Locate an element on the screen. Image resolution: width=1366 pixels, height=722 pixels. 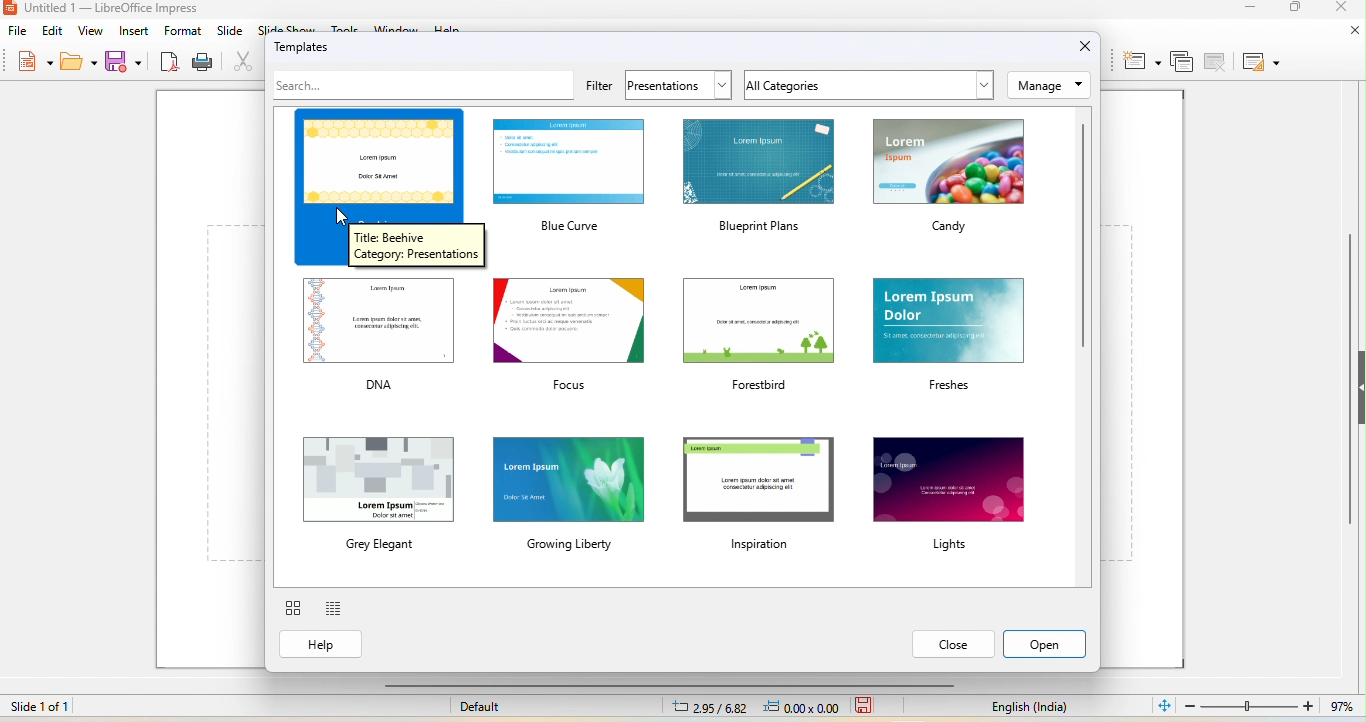
97% (zoom) is located at coordinates (1267, 707).